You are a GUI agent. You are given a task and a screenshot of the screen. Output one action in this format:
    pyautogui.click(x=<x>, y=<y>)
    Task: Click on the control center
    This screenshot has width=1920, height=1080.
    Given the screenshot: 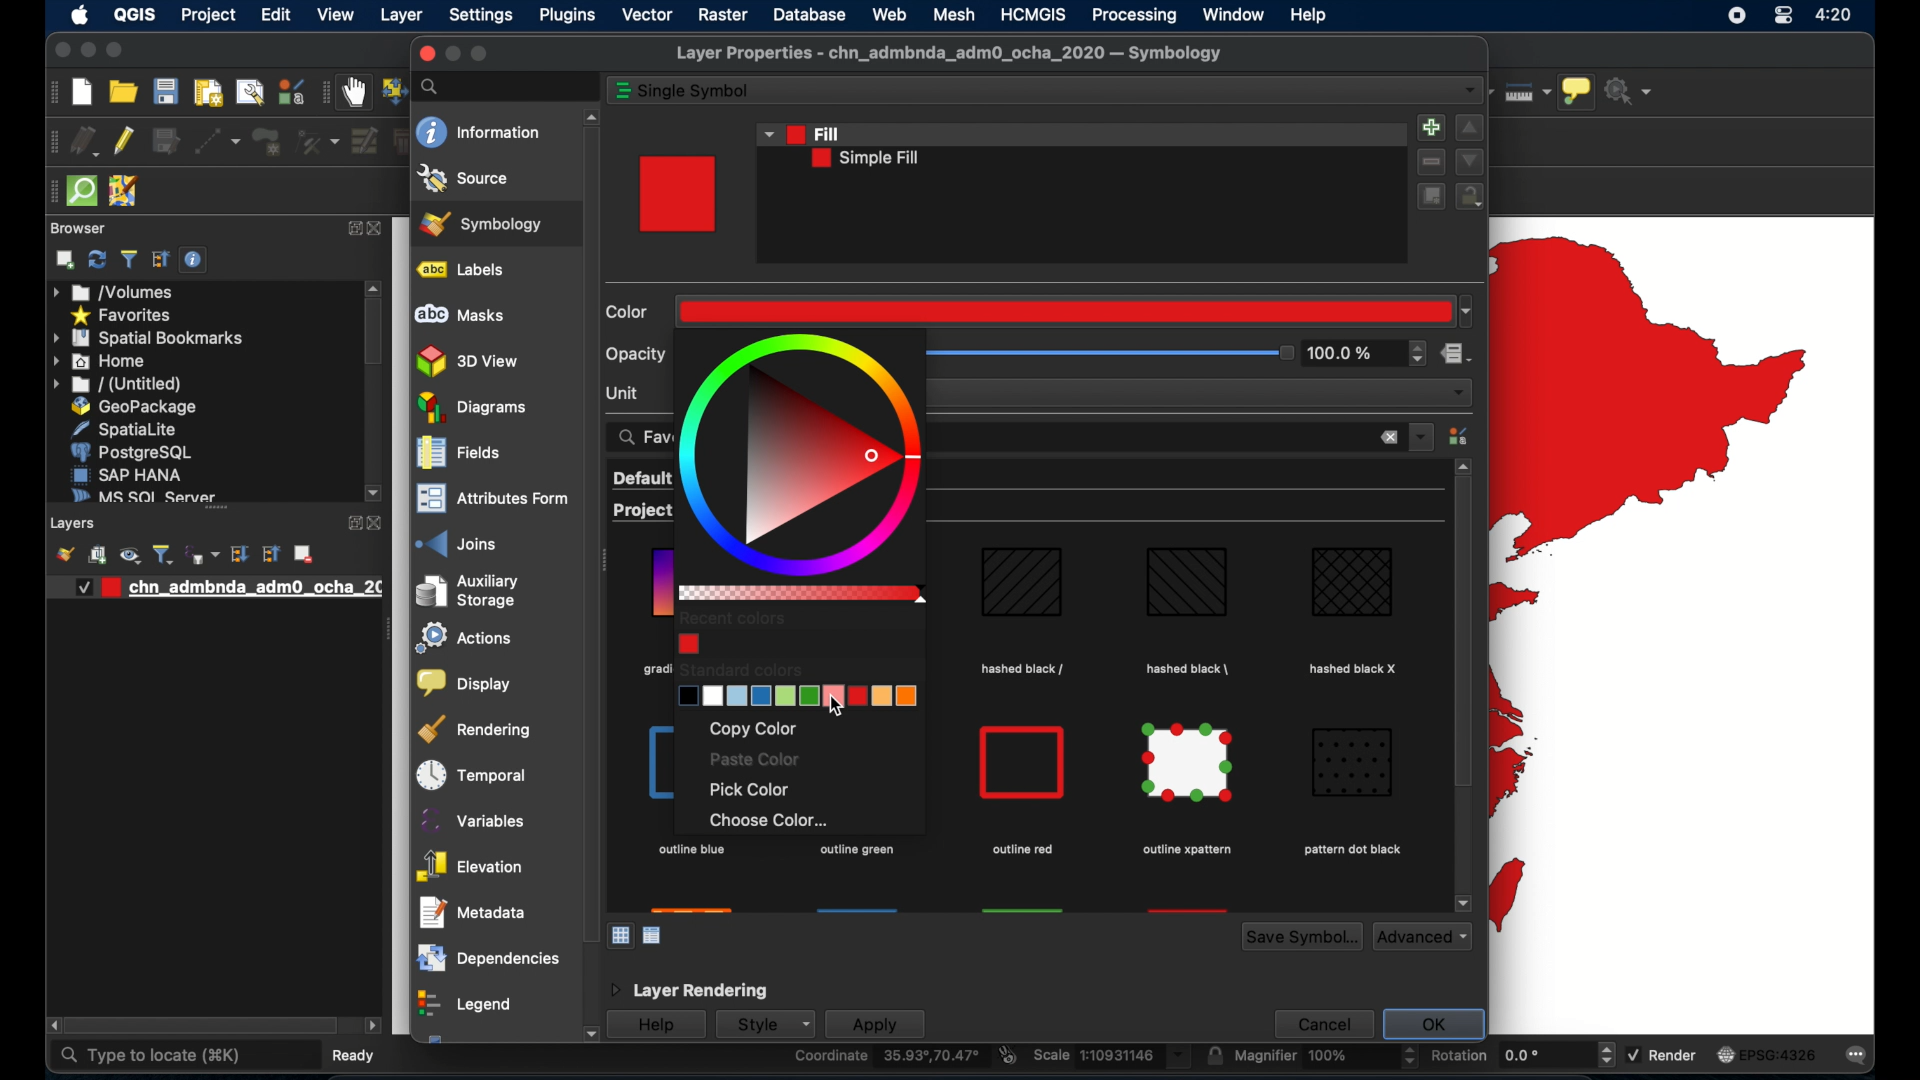 What is the action you would take?
    pyautogui.click(x=1783, y=17)
    